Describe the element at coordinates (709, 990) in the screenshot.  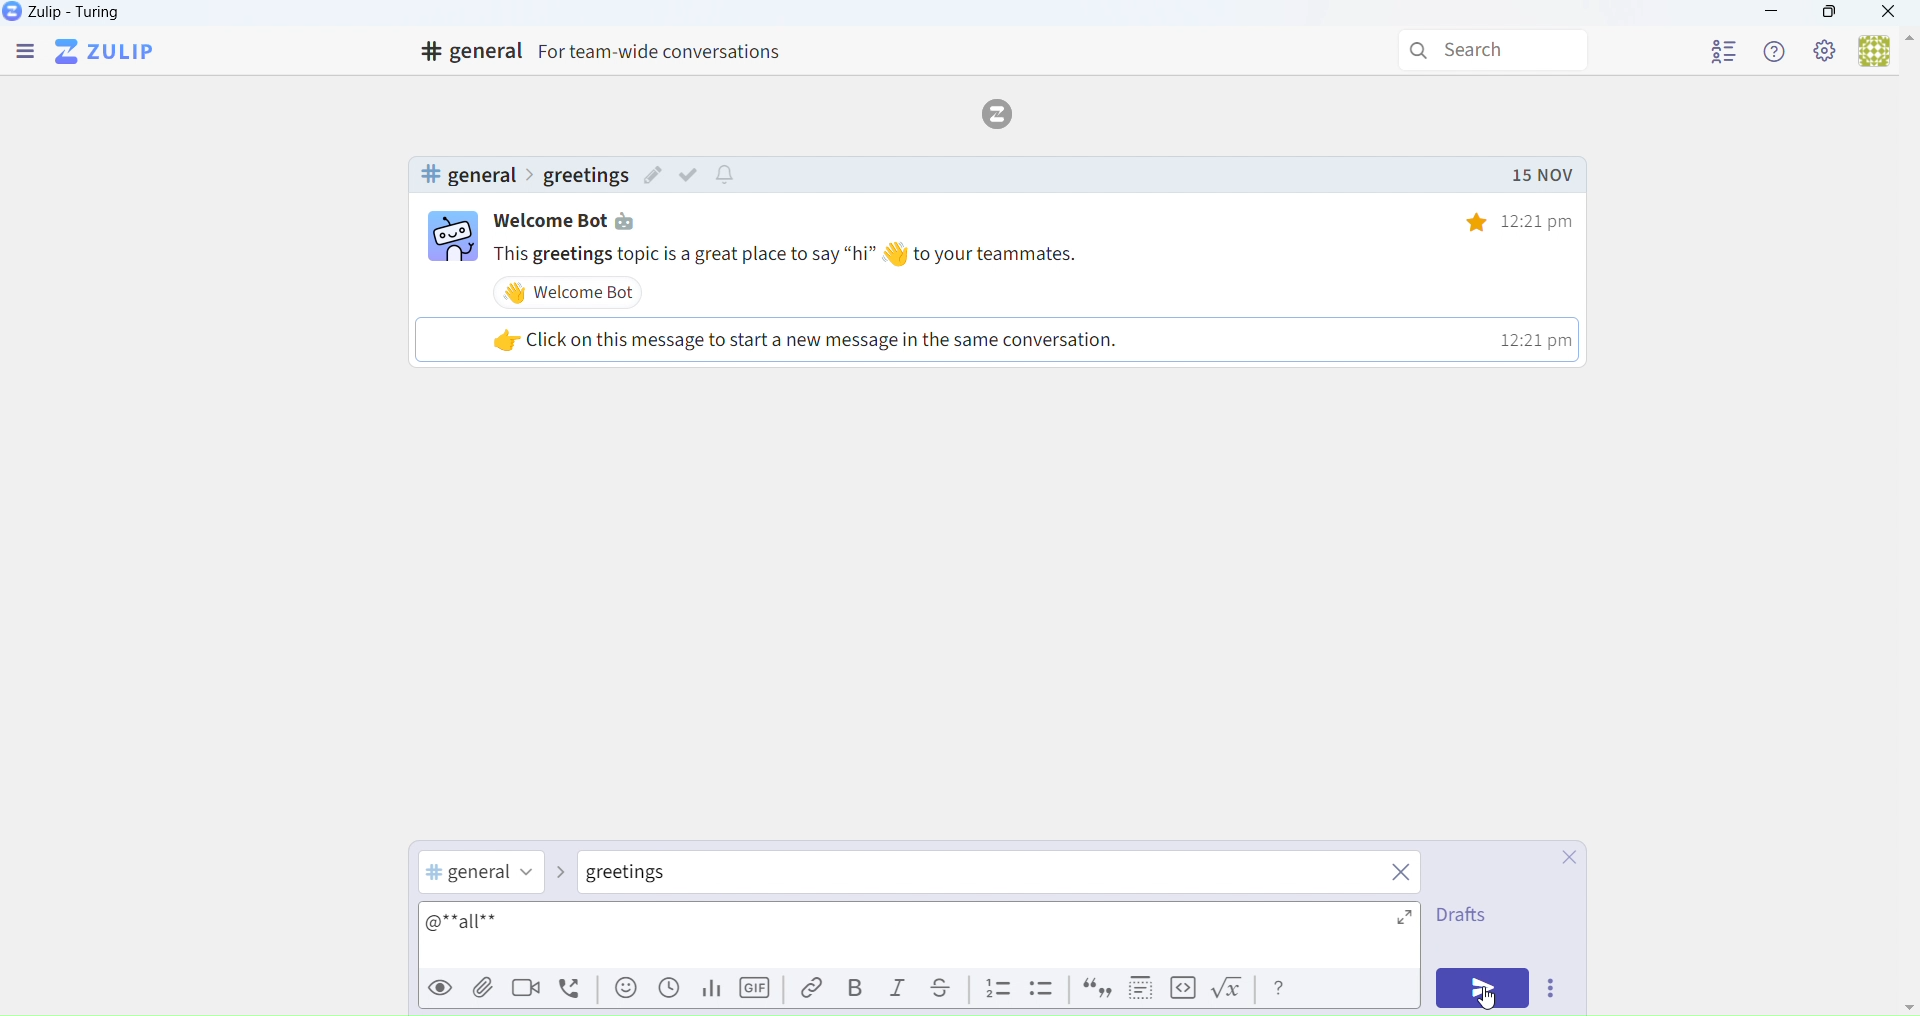
I see `Stats` at that location.